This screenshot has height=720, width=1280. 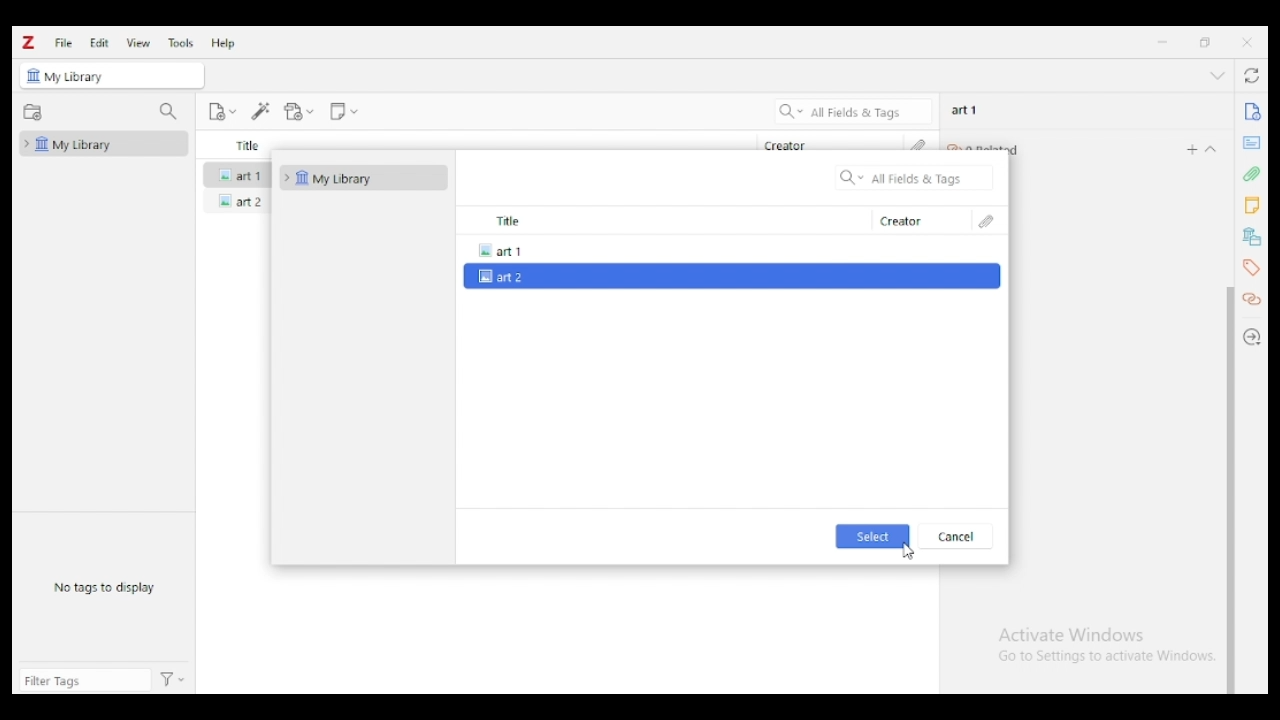 I want to click on add attachment, so click(x=299, y=112).